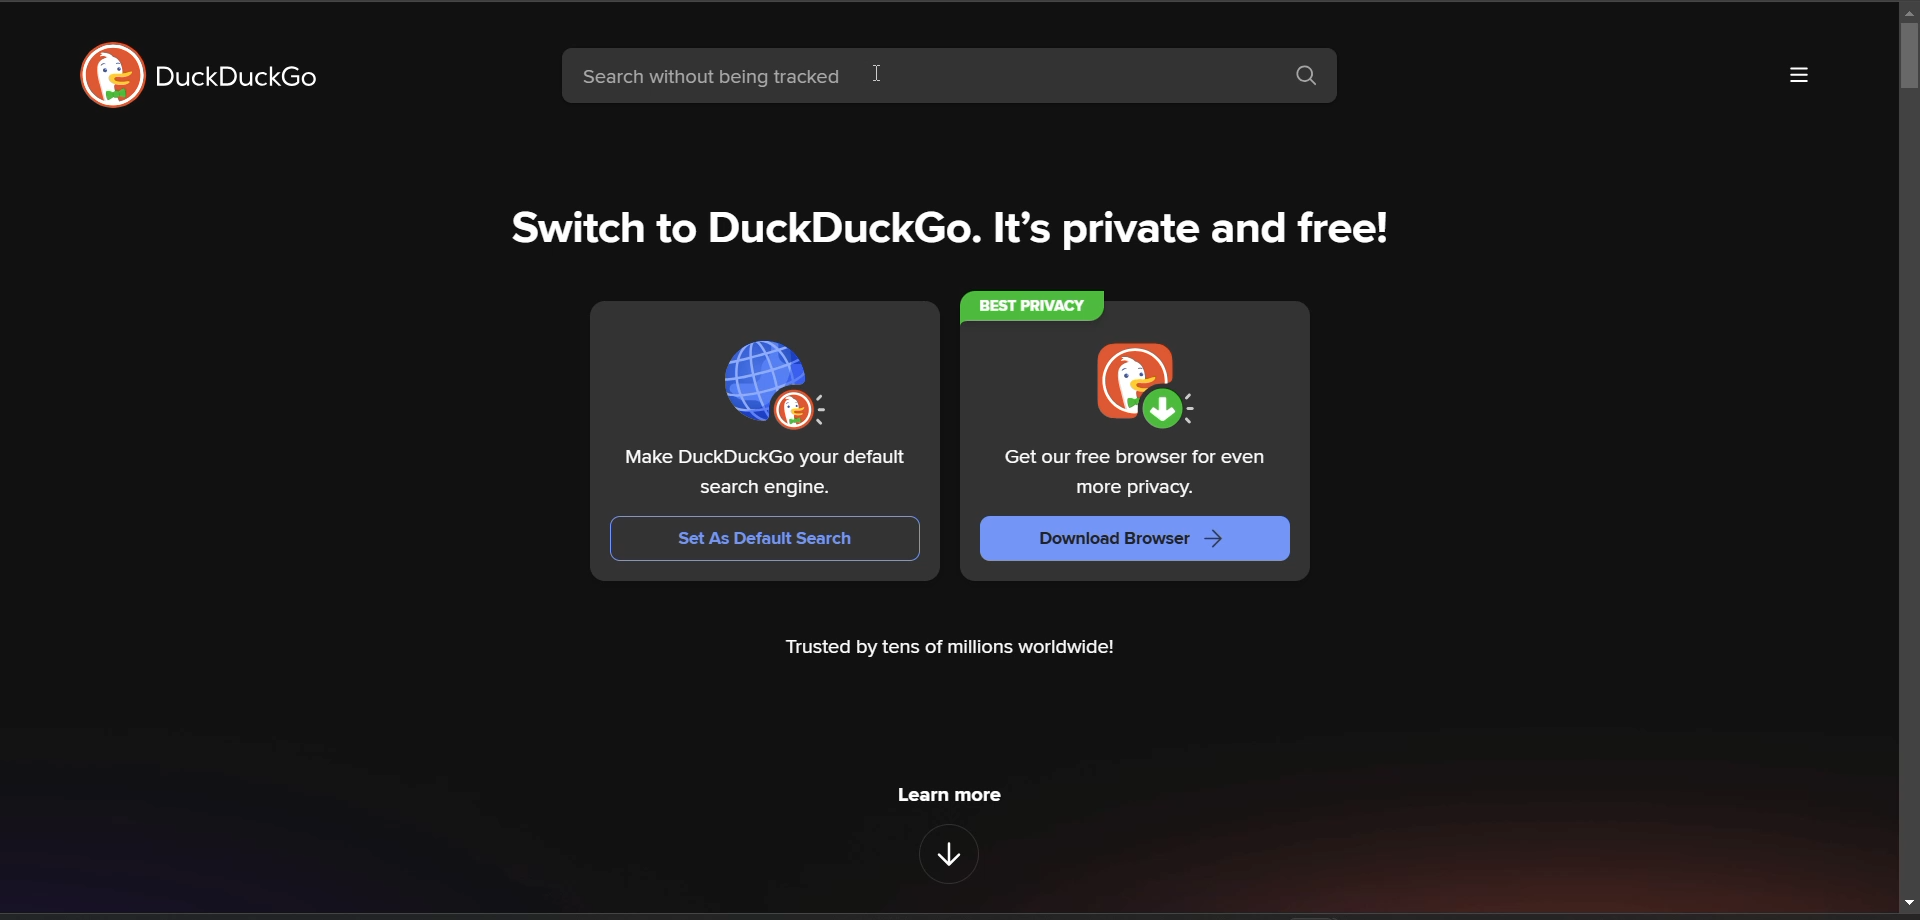 The width and height of the screenshot is (1920, 920). I want to click on vertical scroll bar, so click(1908, 57).